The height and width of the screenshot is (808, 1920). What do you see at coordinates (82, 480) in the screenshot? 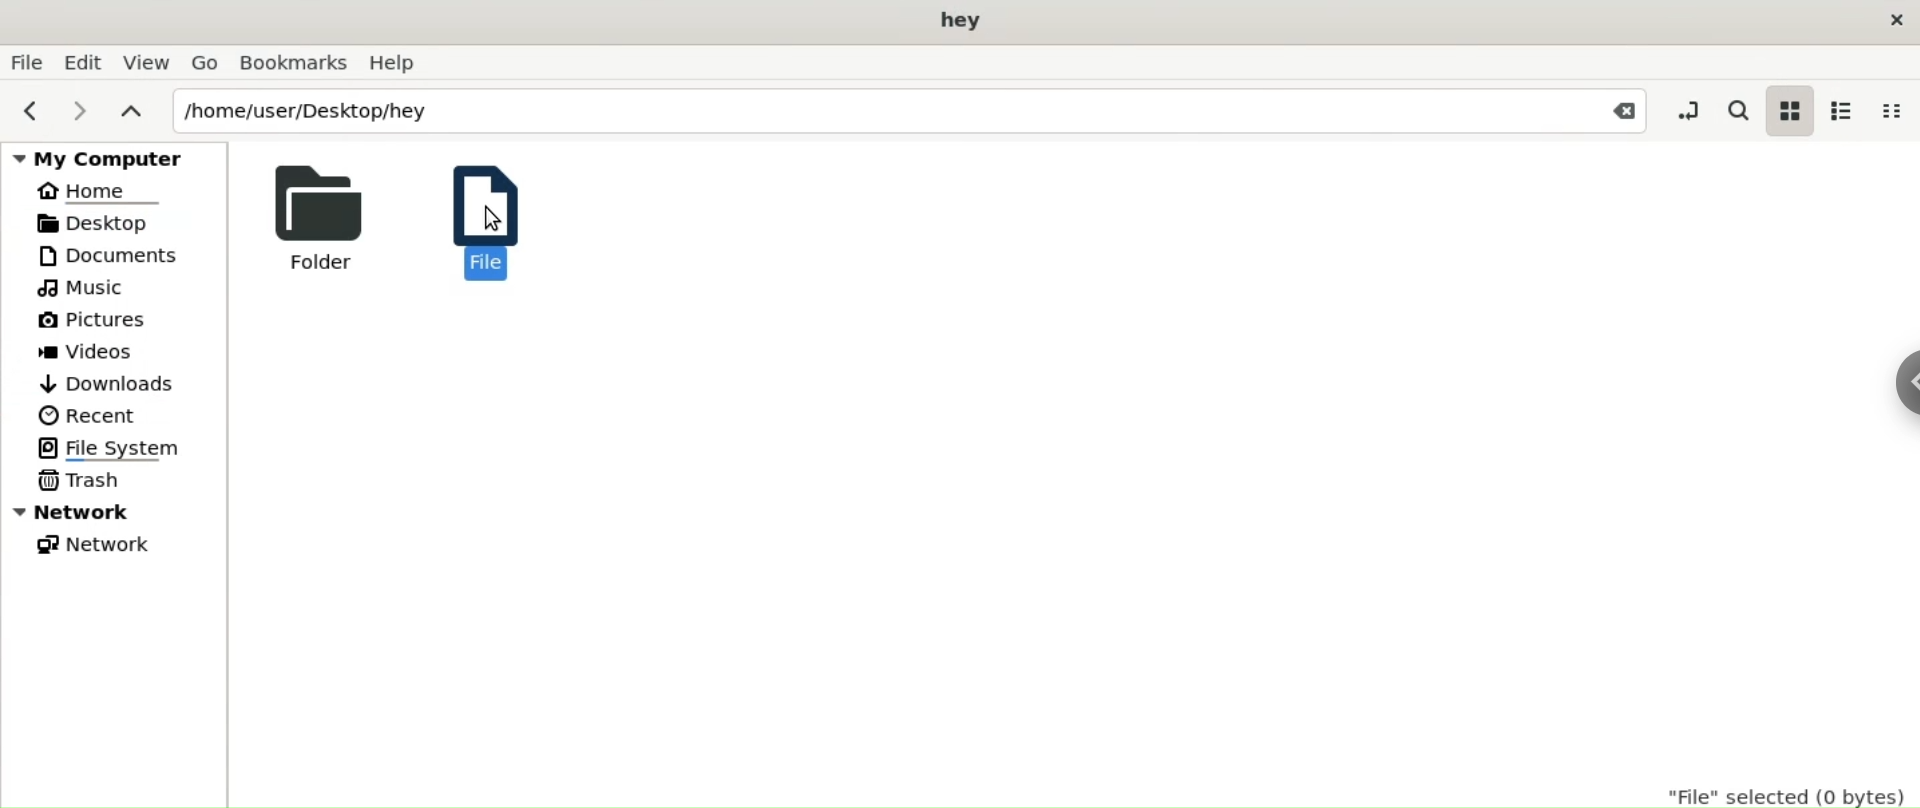
I see `Trash` at bounding box center [82, 480].